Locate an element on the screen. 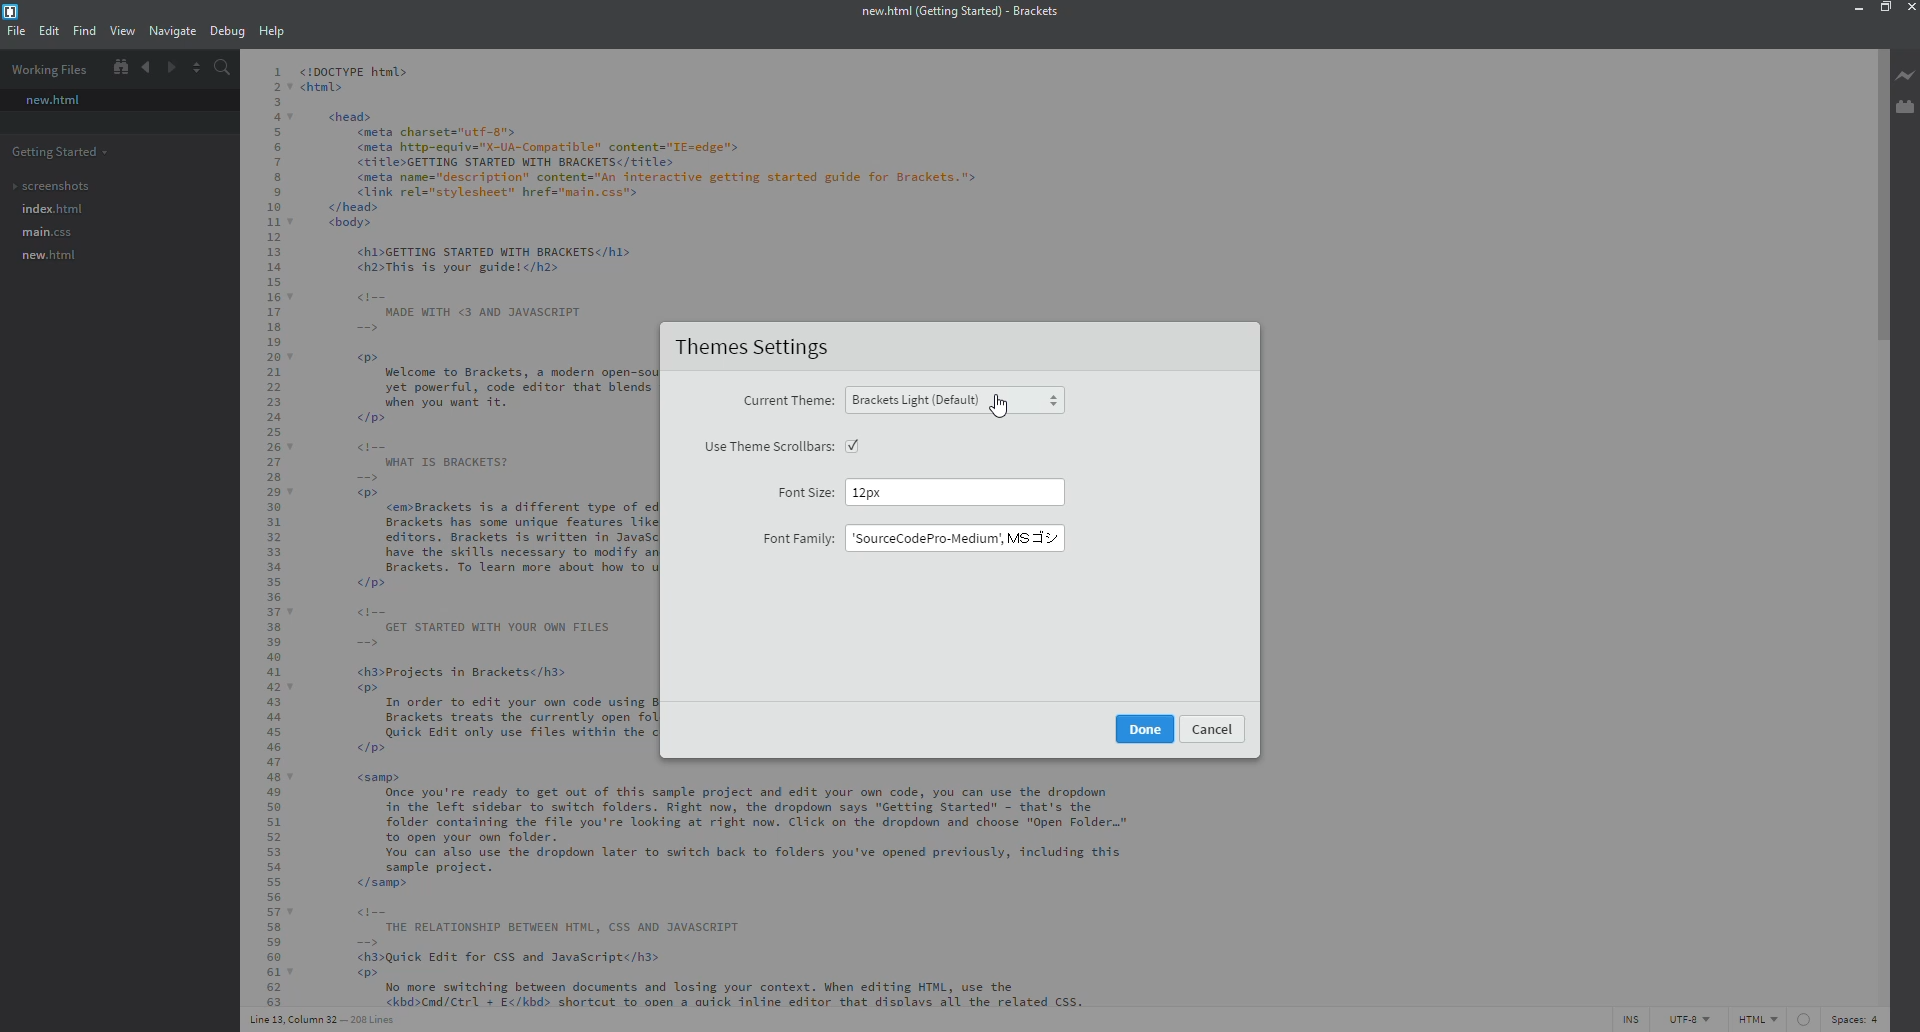  debug is located at coordinates (225, 32).